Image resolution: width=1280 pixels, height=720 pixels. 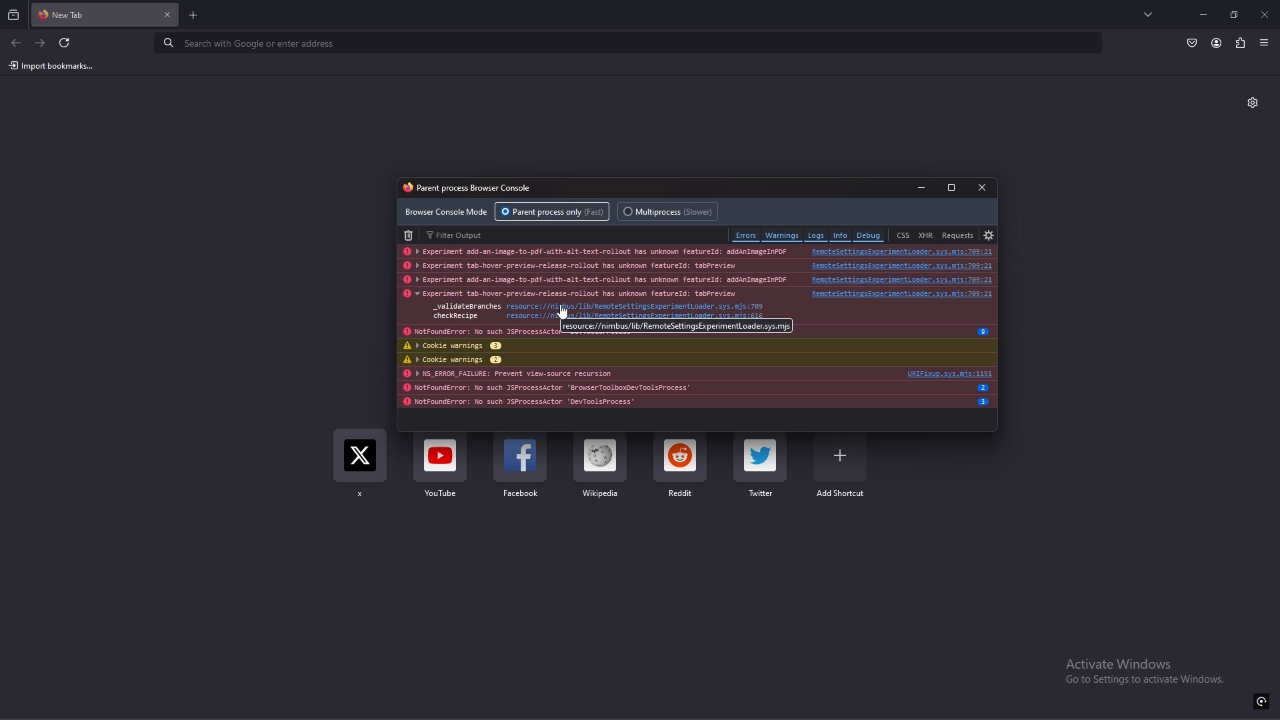 I want to click on cookie warnings, so click(x=587, y=346).